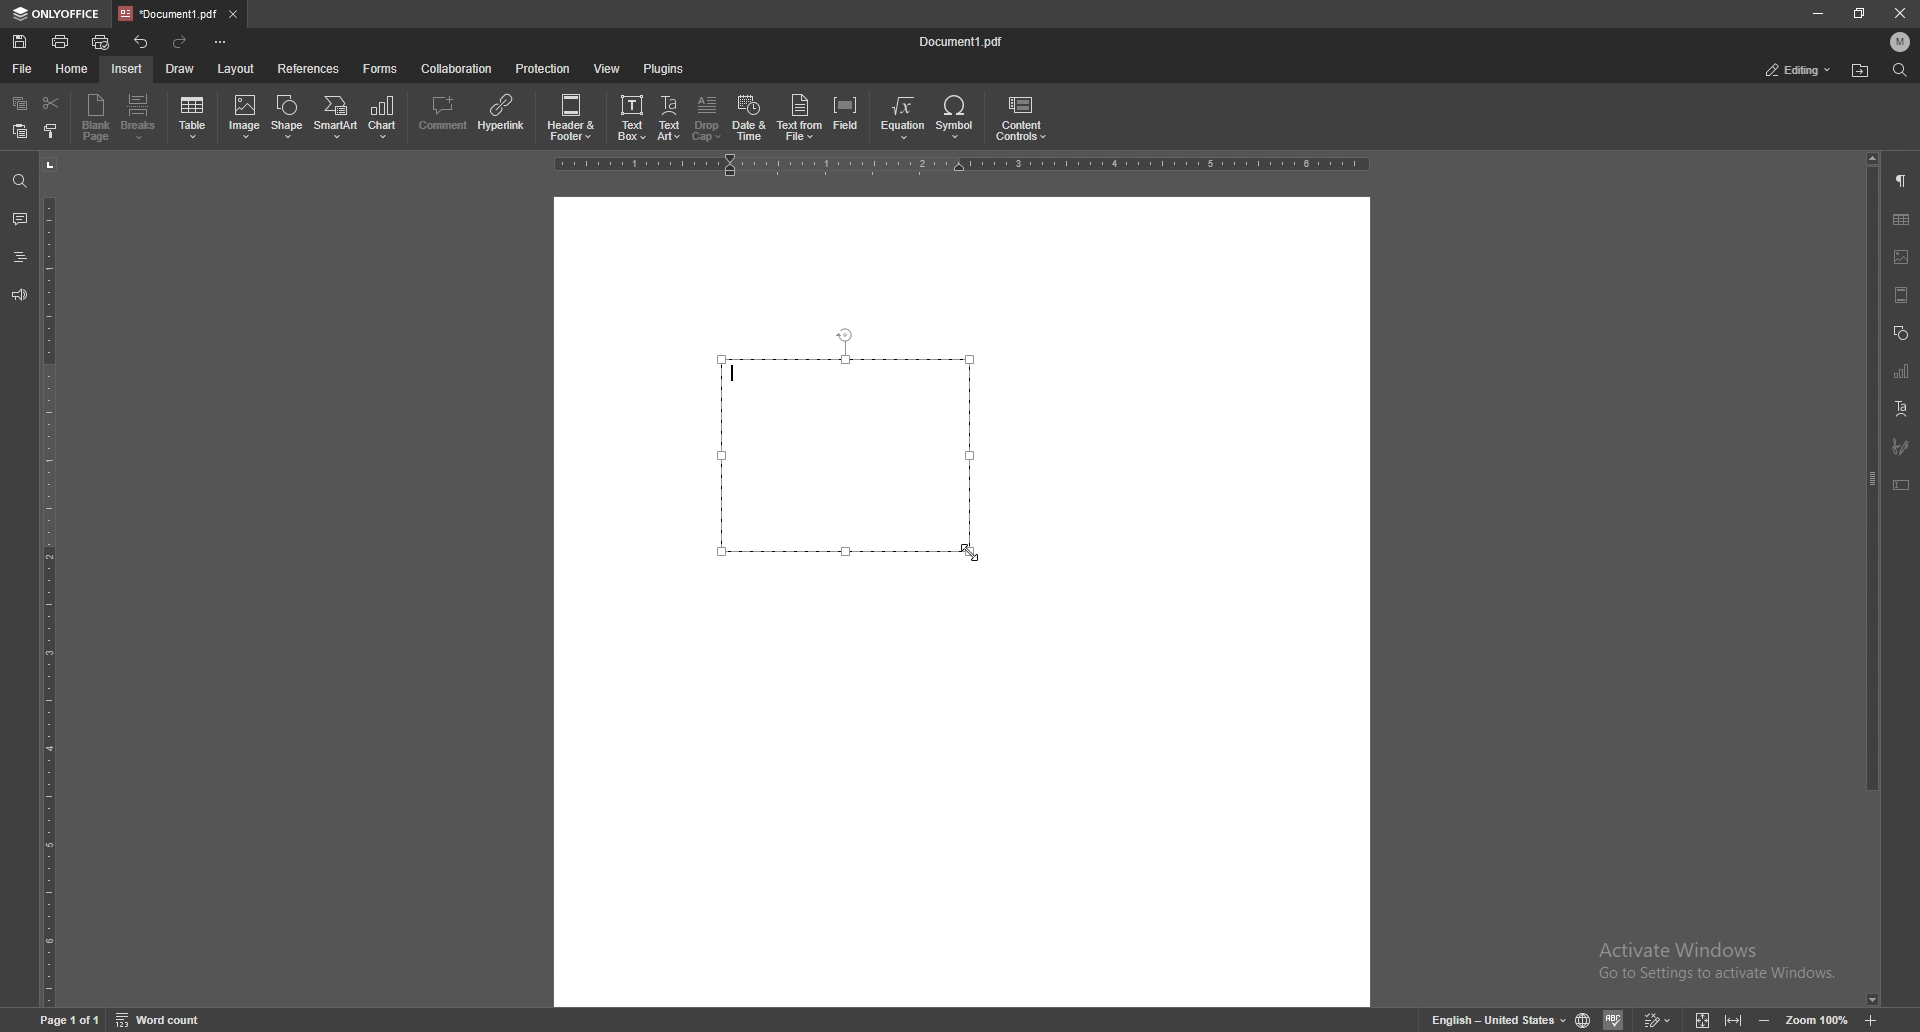 This screenshot has width=1920, height=1032. What do you see at coordinates (19, 257) in the screenshot?
I see `headings` at bounding box center [19, 257].